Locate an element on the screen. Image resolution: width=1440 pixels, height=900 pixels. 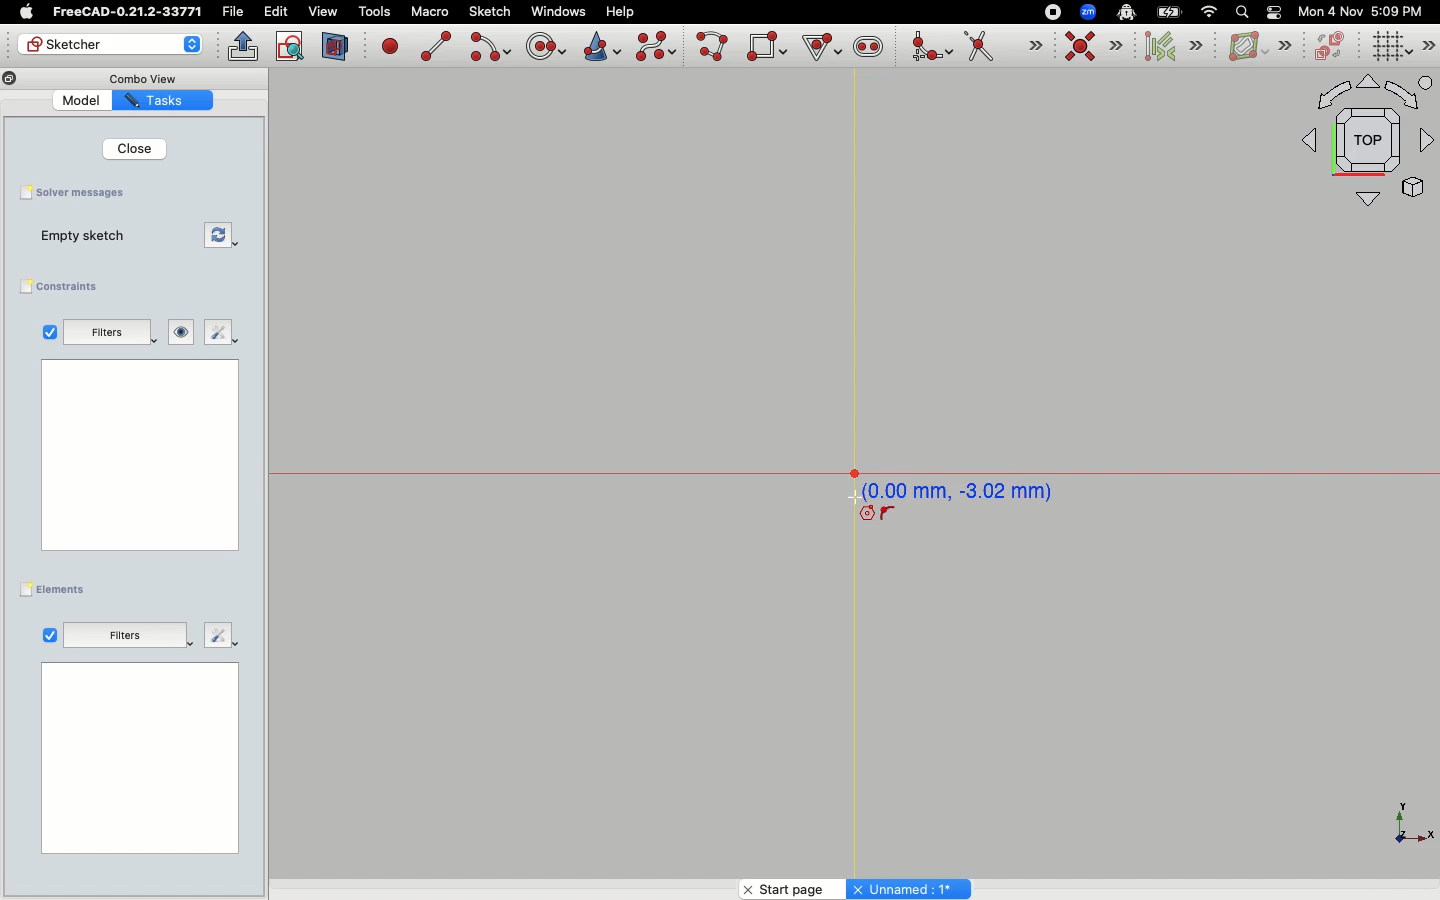
Create slot is located at coordinates (867, 49).